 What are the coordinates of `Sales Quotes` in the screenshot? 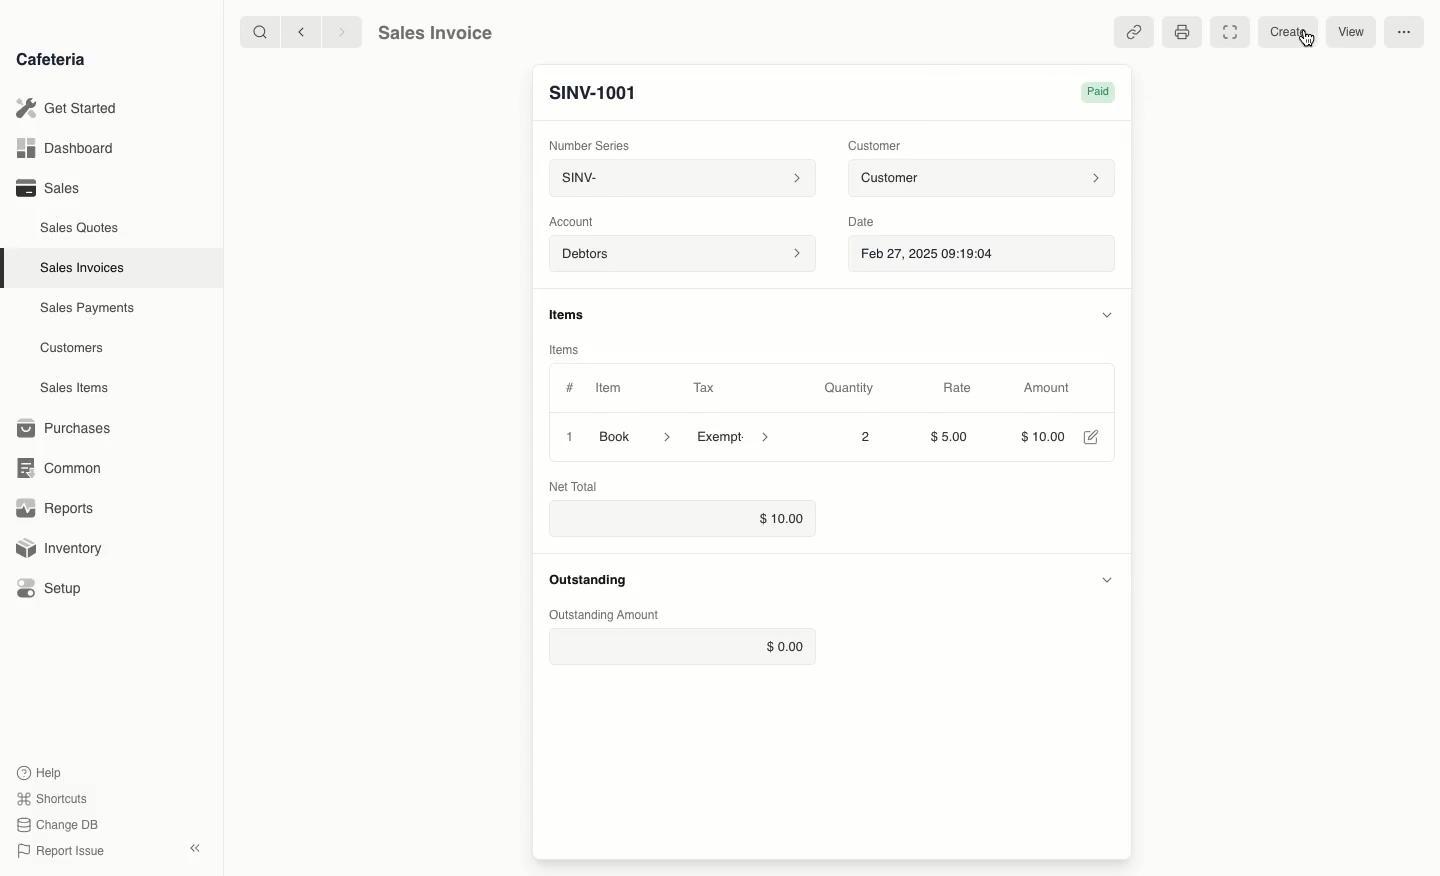 It's located at (80, 230).